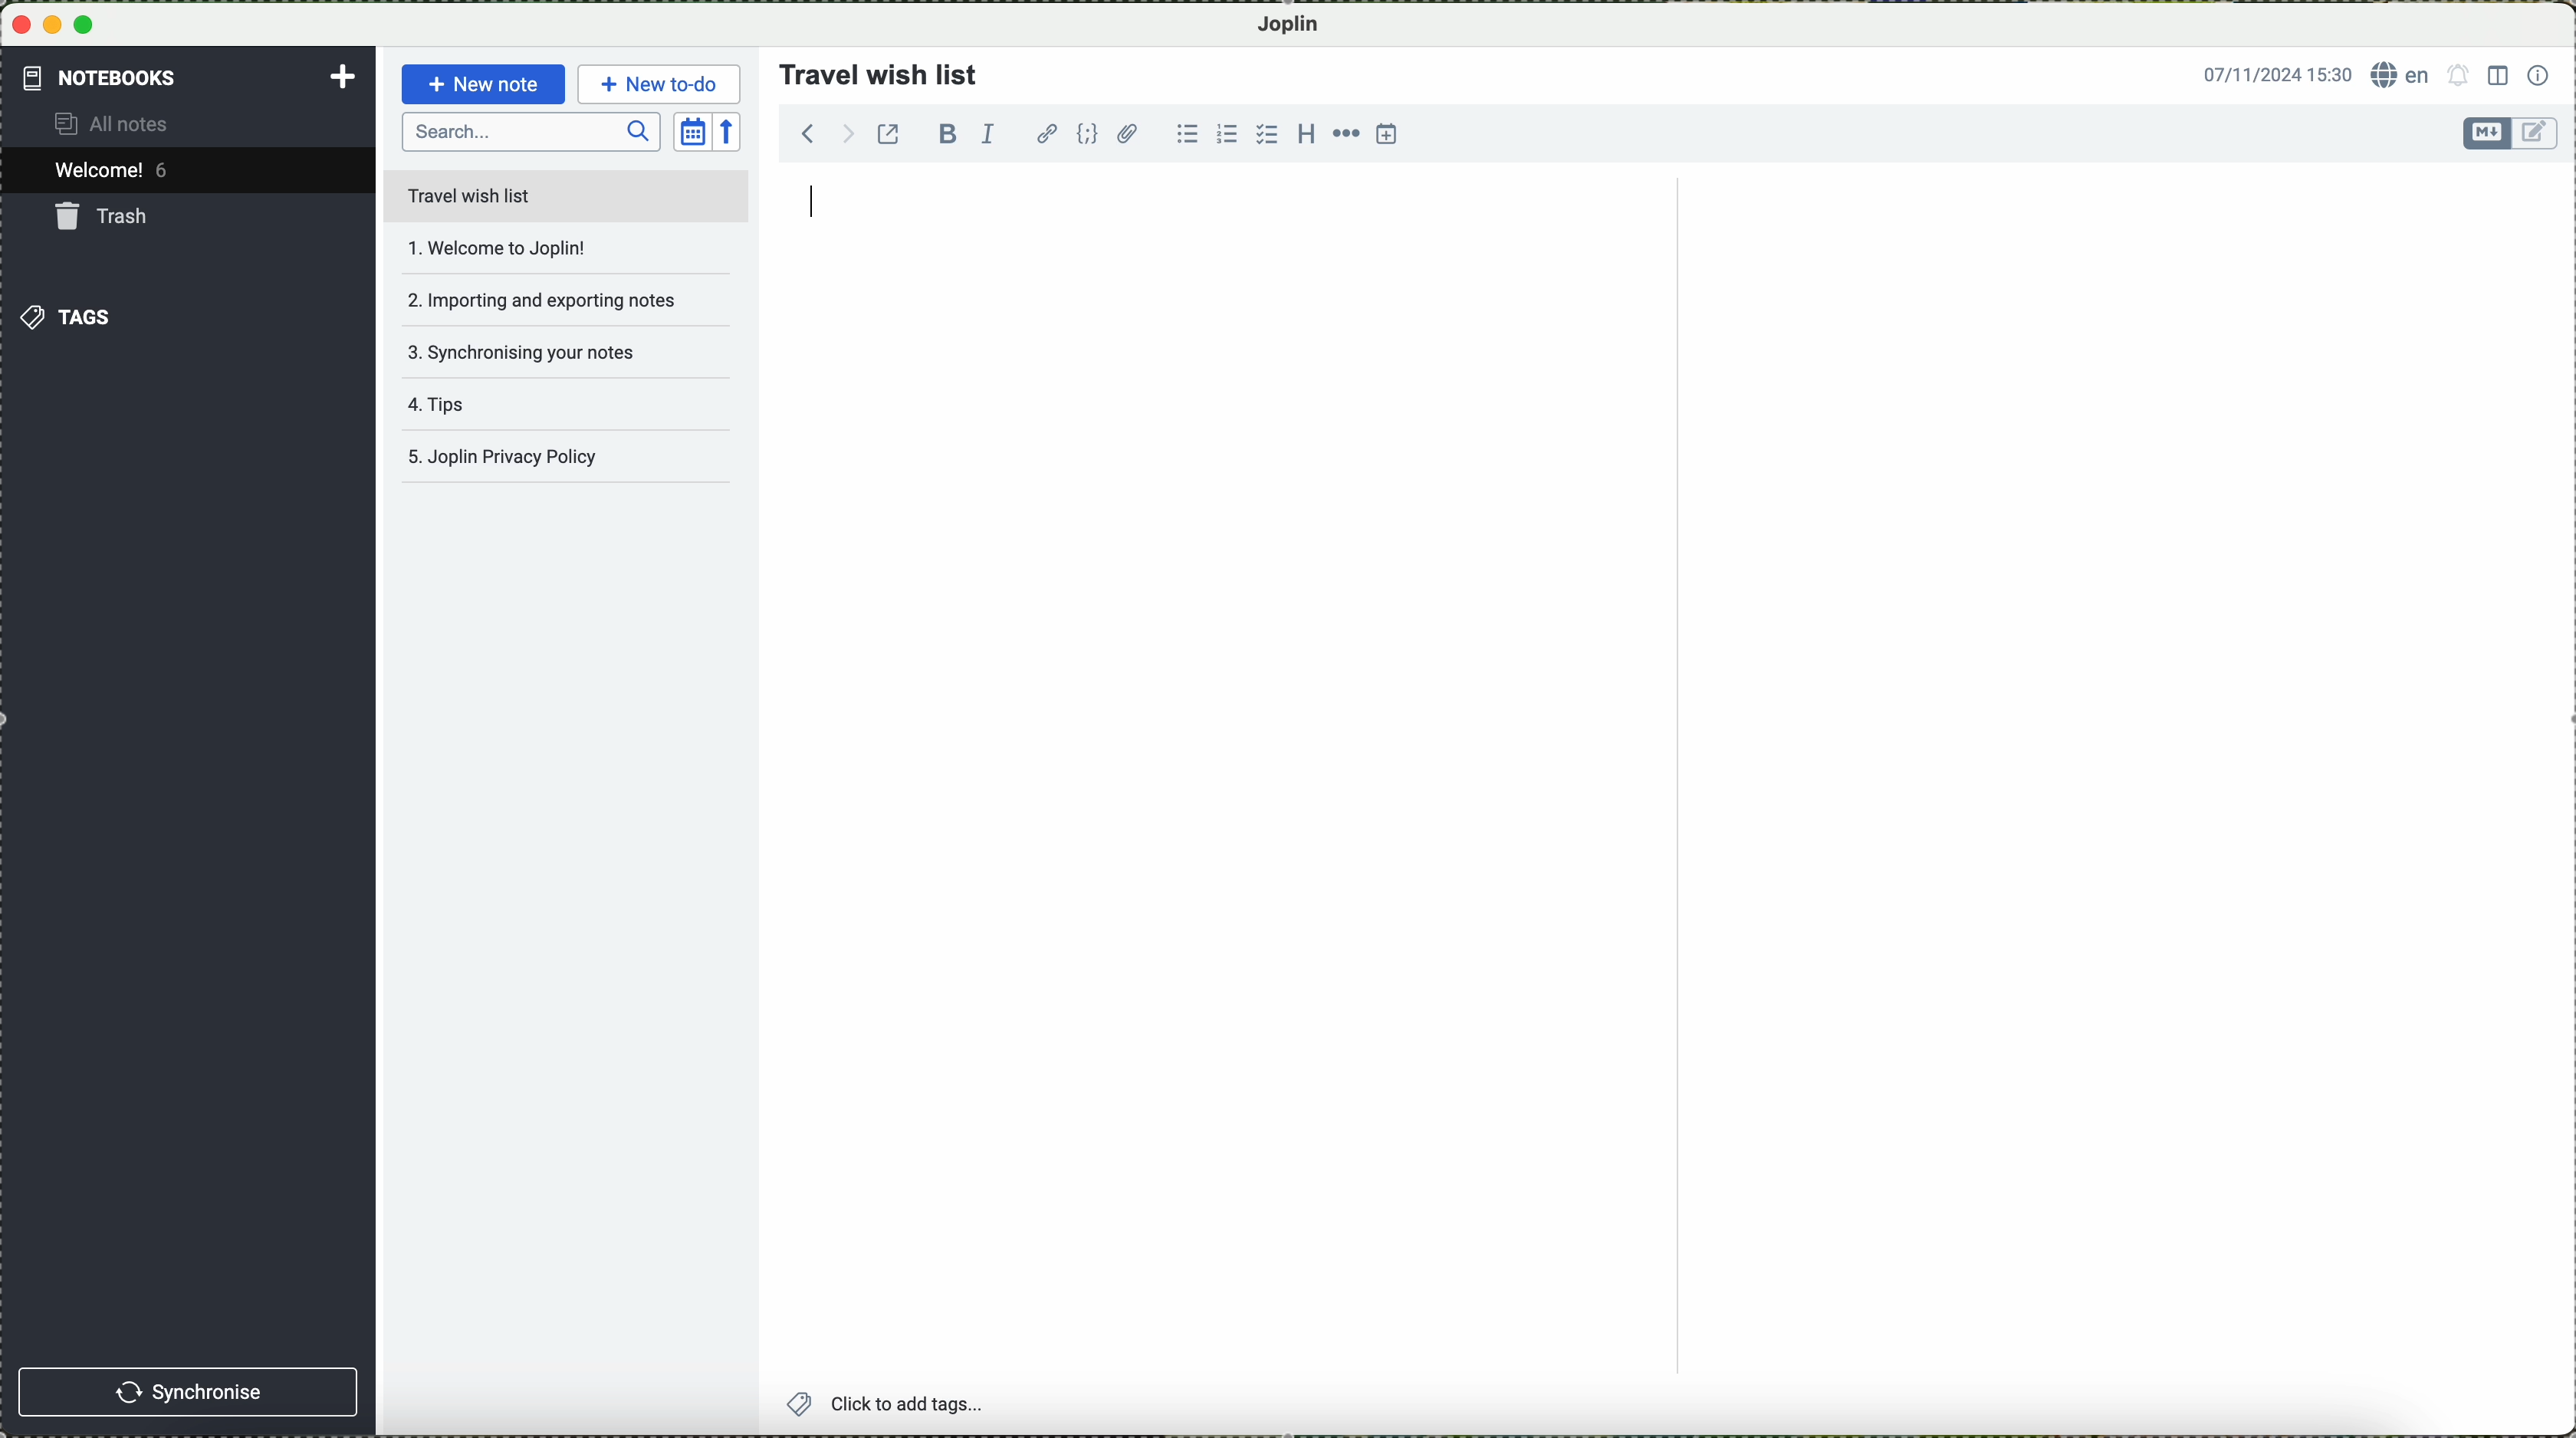 The image size is (2576, 1438). Describe the element at coordinates (1264, 134) in the screenshot. I see `checkbox` at that location.